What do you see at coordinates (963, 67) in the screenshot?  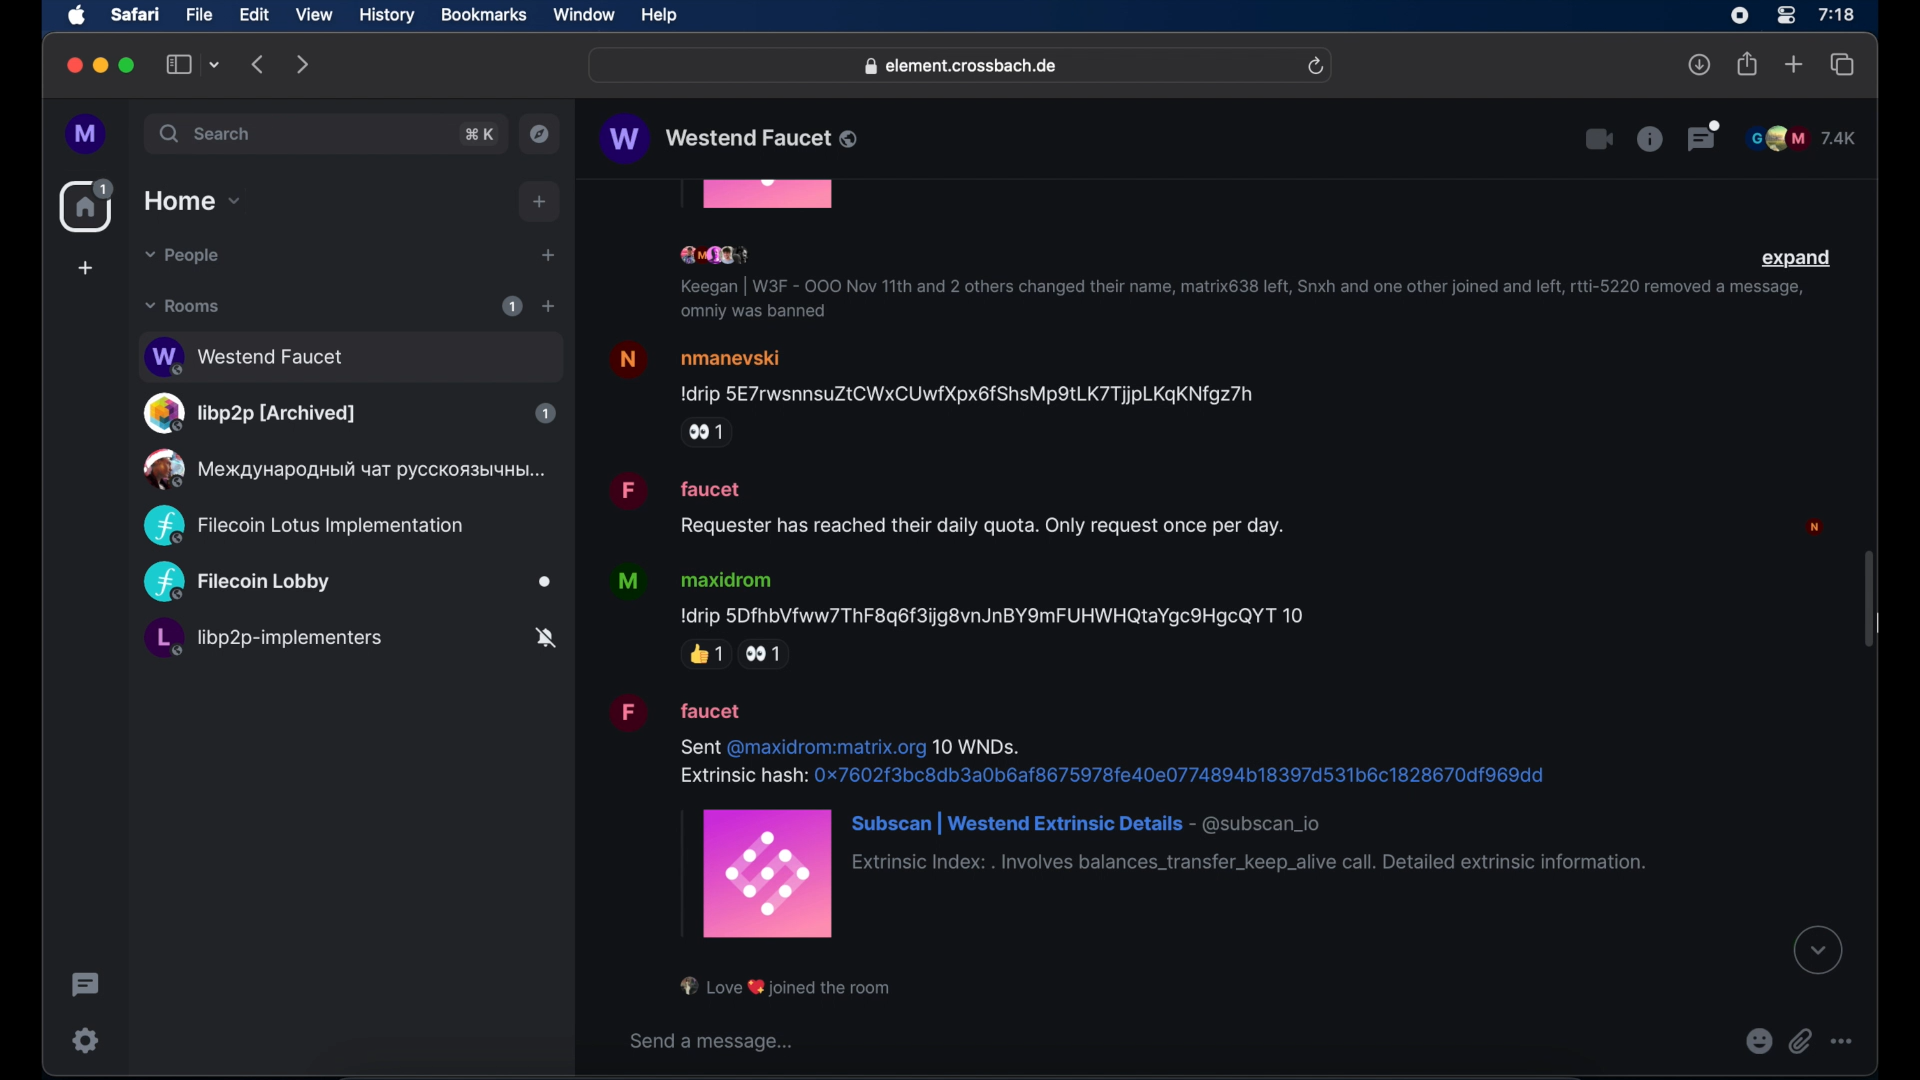 I see `web address` at bounding box center [963, 67].